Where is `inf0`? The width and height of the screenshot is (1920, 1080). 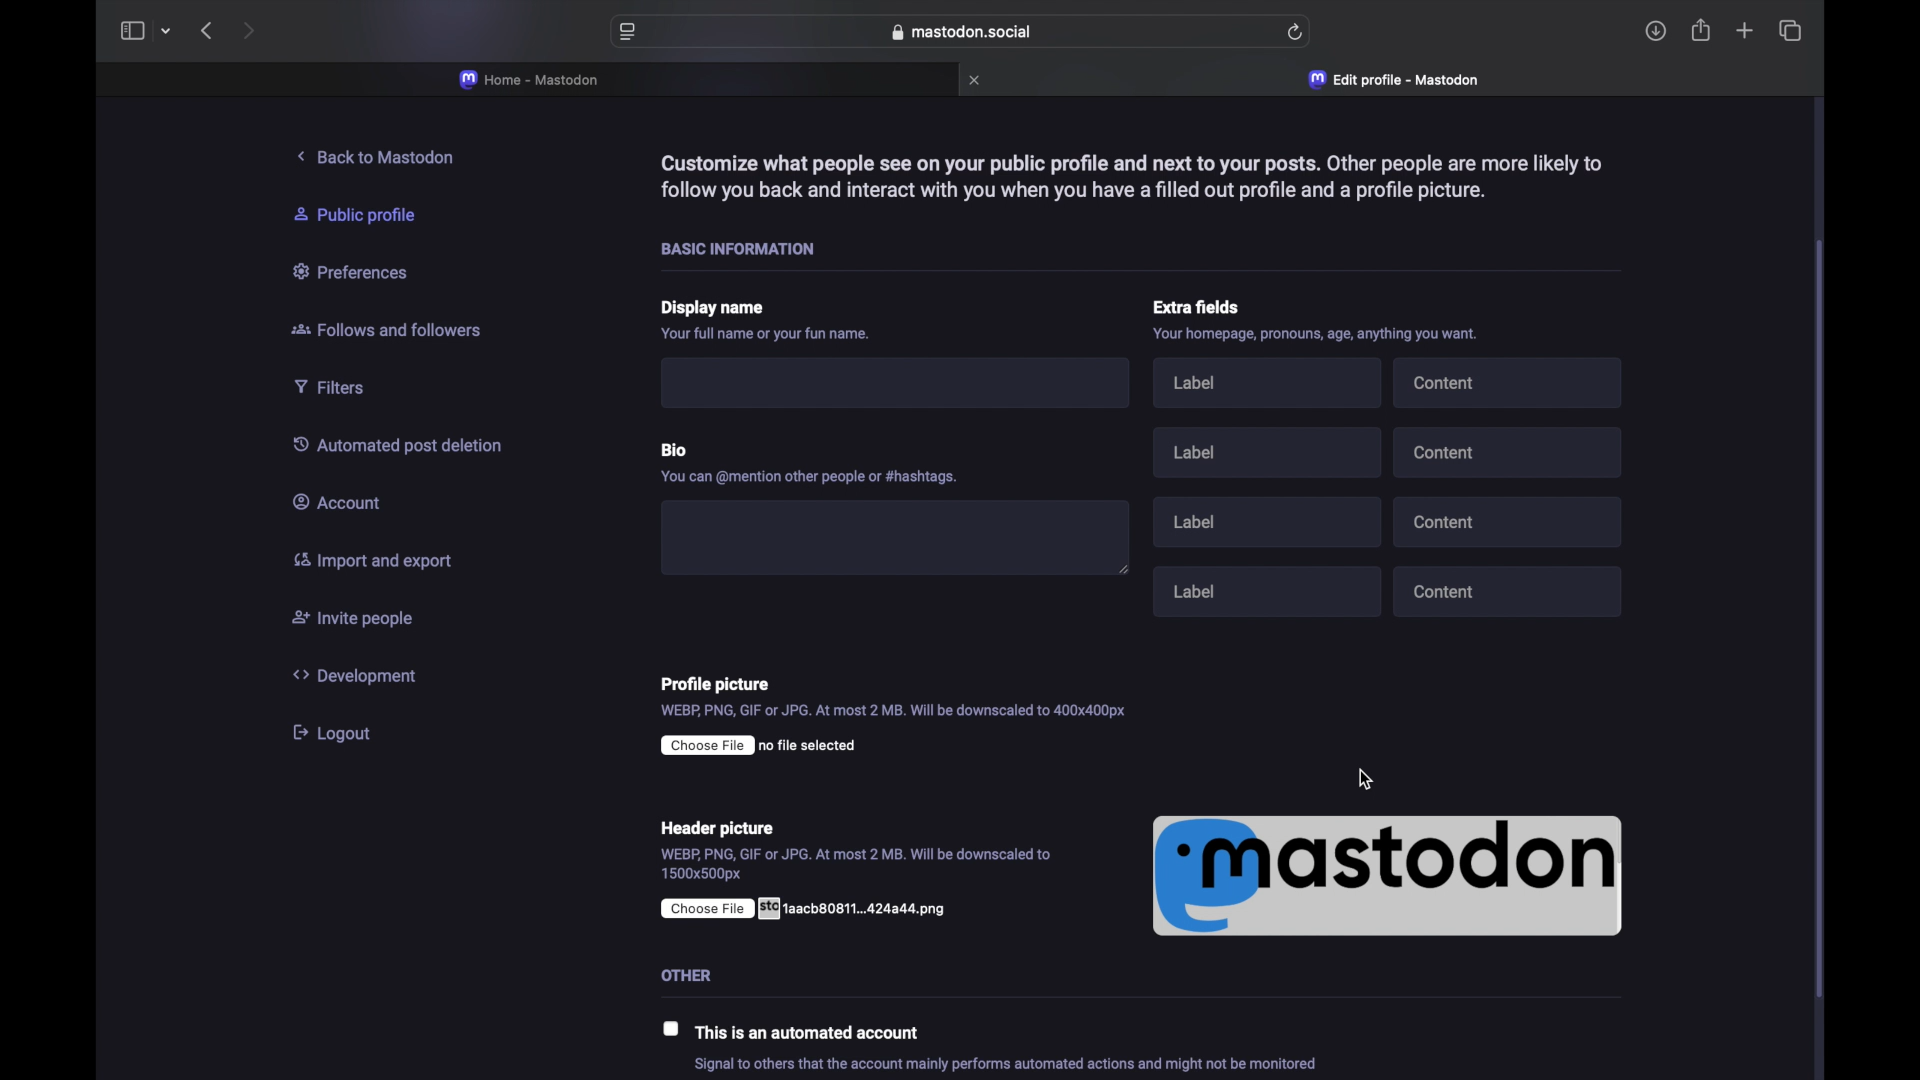
inf0 is located at coordinates (1322, 337).